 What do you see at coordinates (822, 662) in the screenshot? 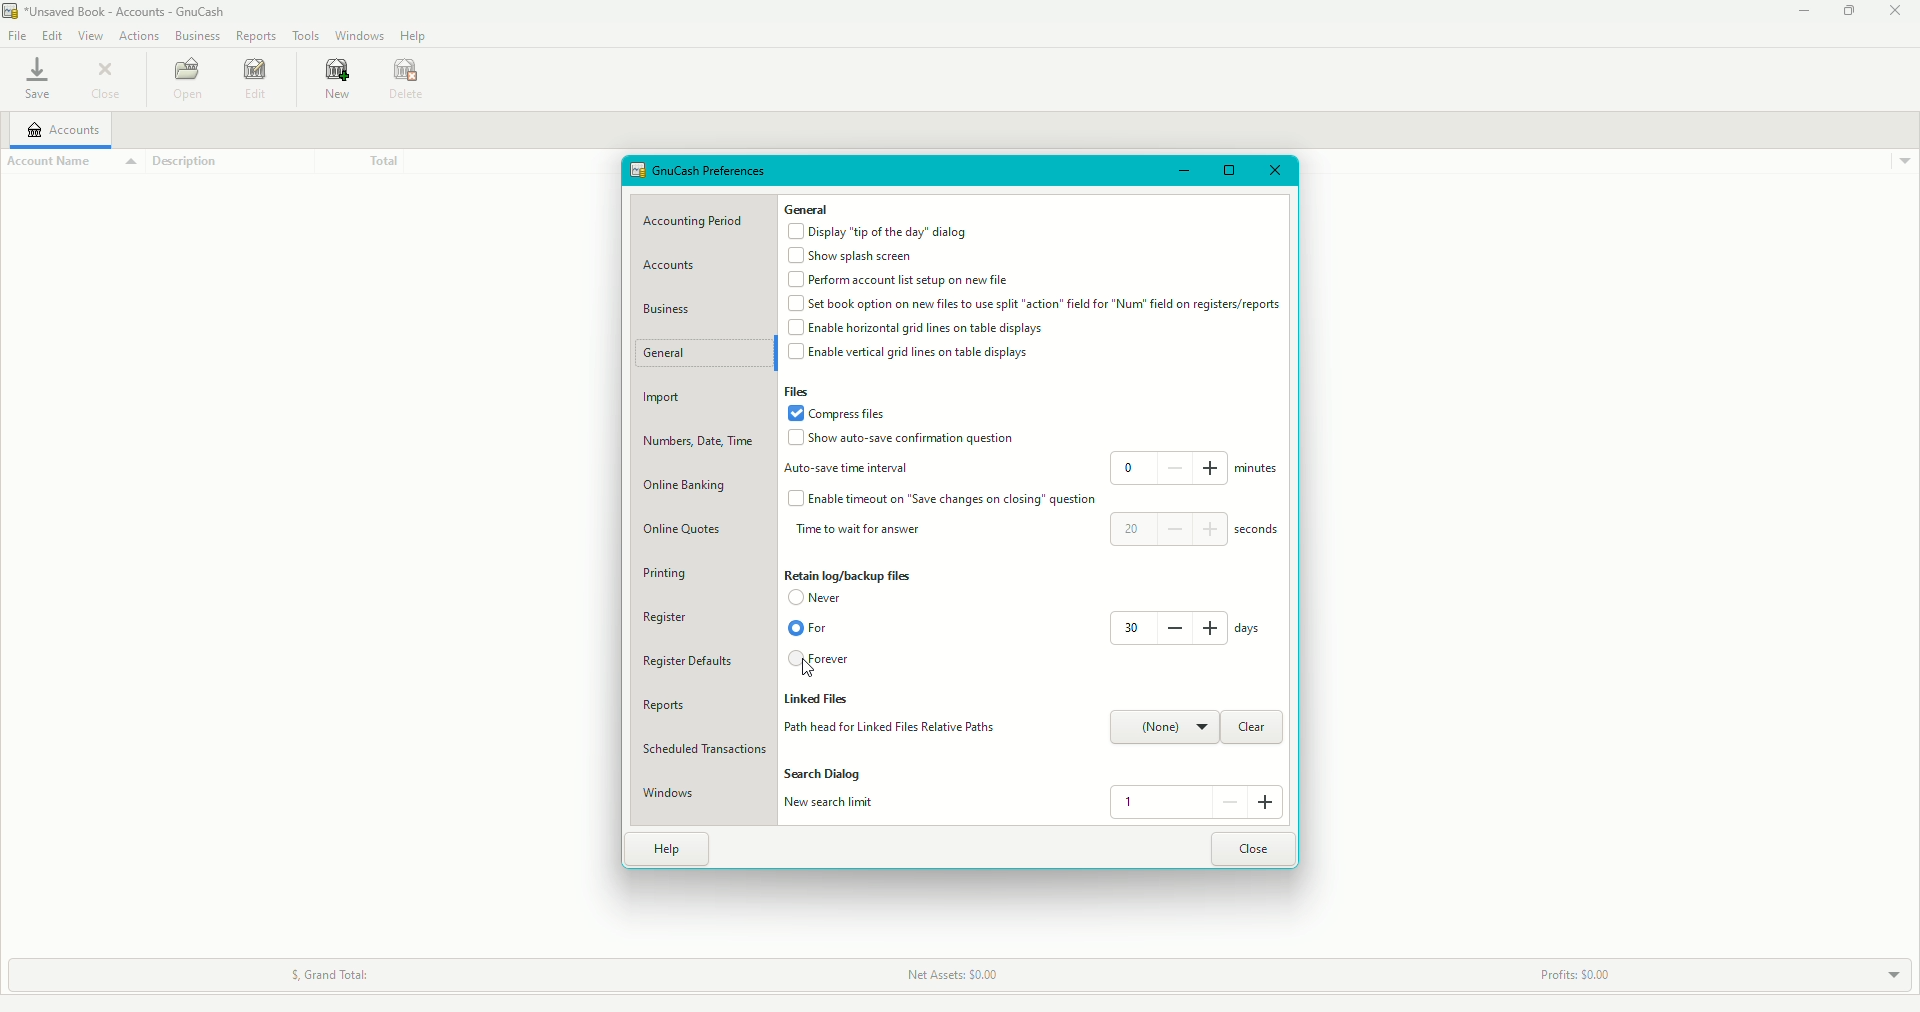
I see `Forever` at bounding box center [822, 662].